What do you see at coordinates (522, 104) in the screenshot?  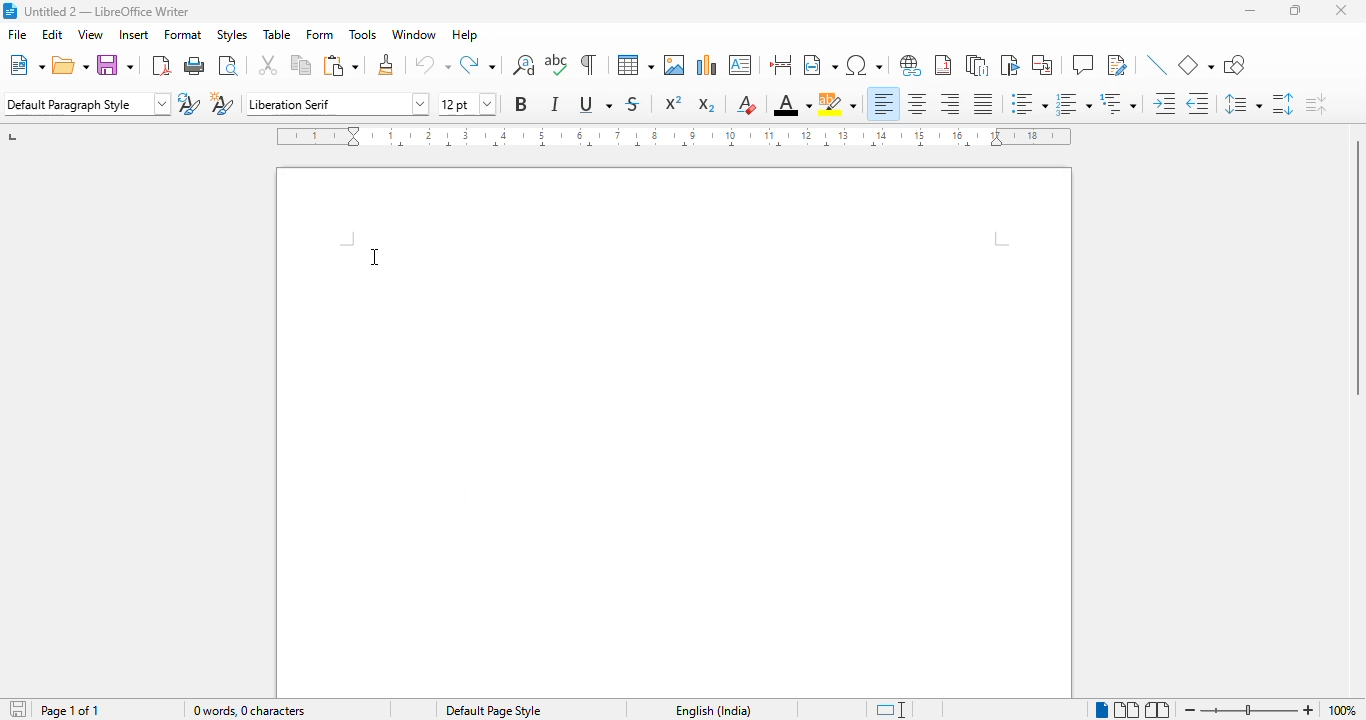 I see `bold` at bounding box center [522, 104].